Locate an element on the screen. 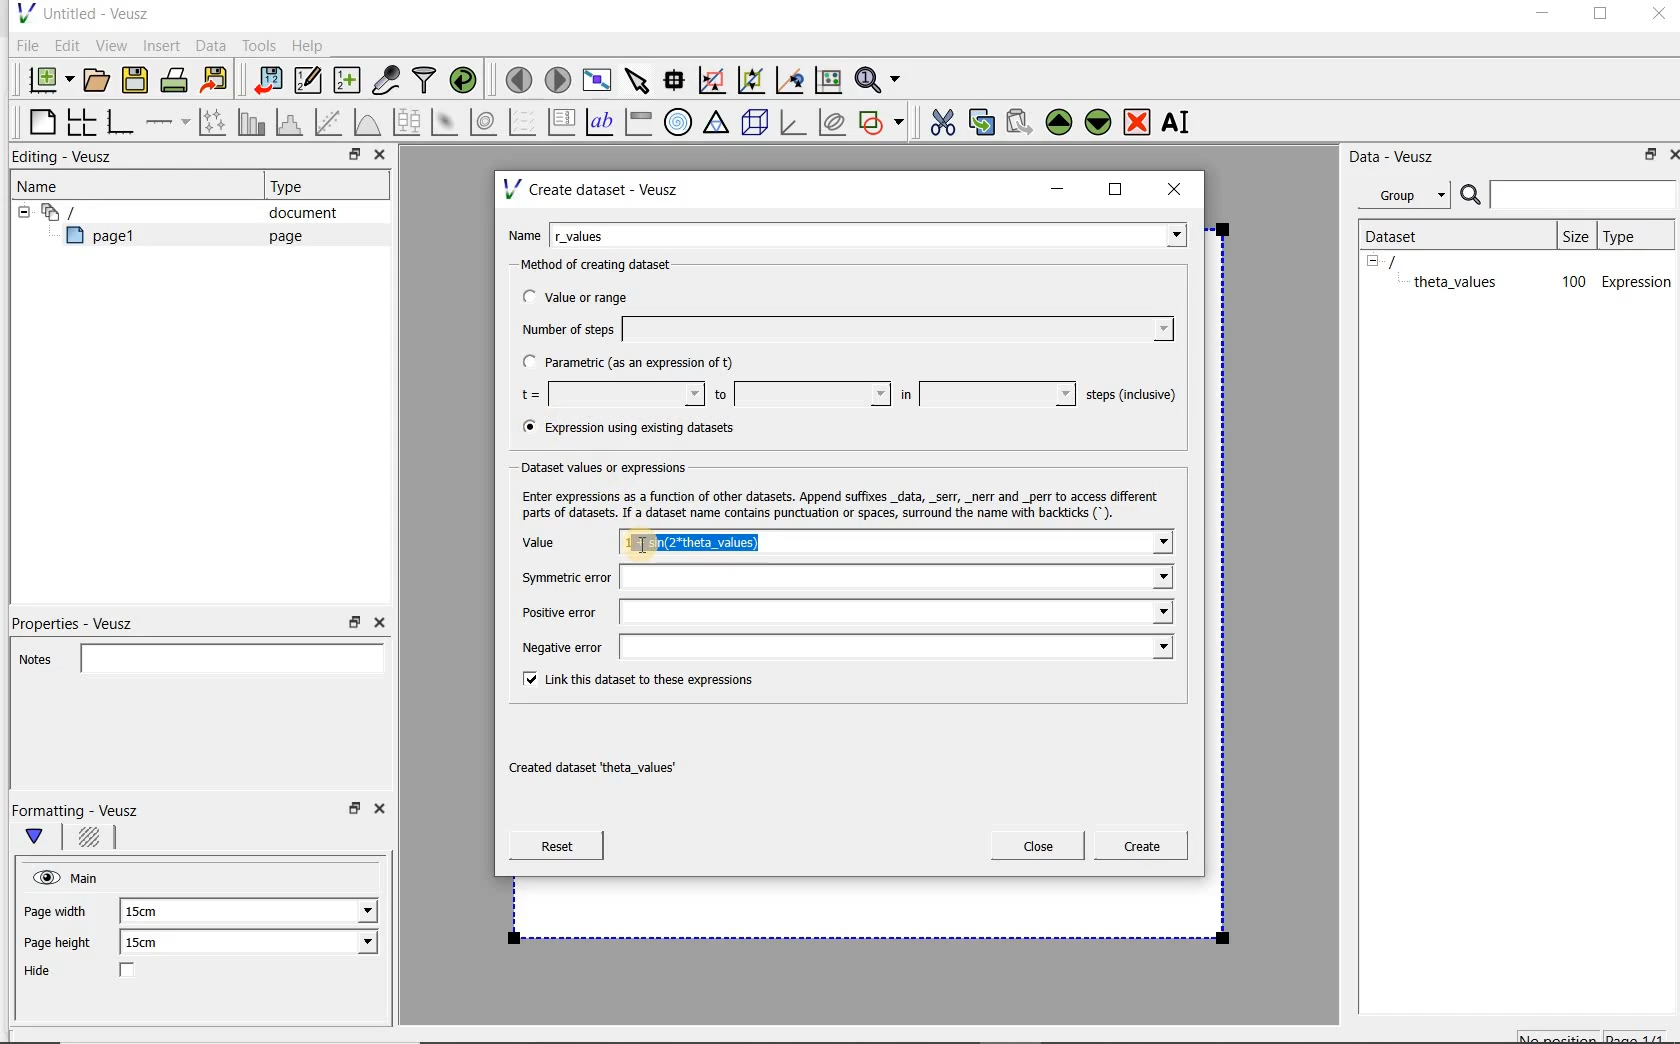  No position is located at coordinates (1560, 1035).